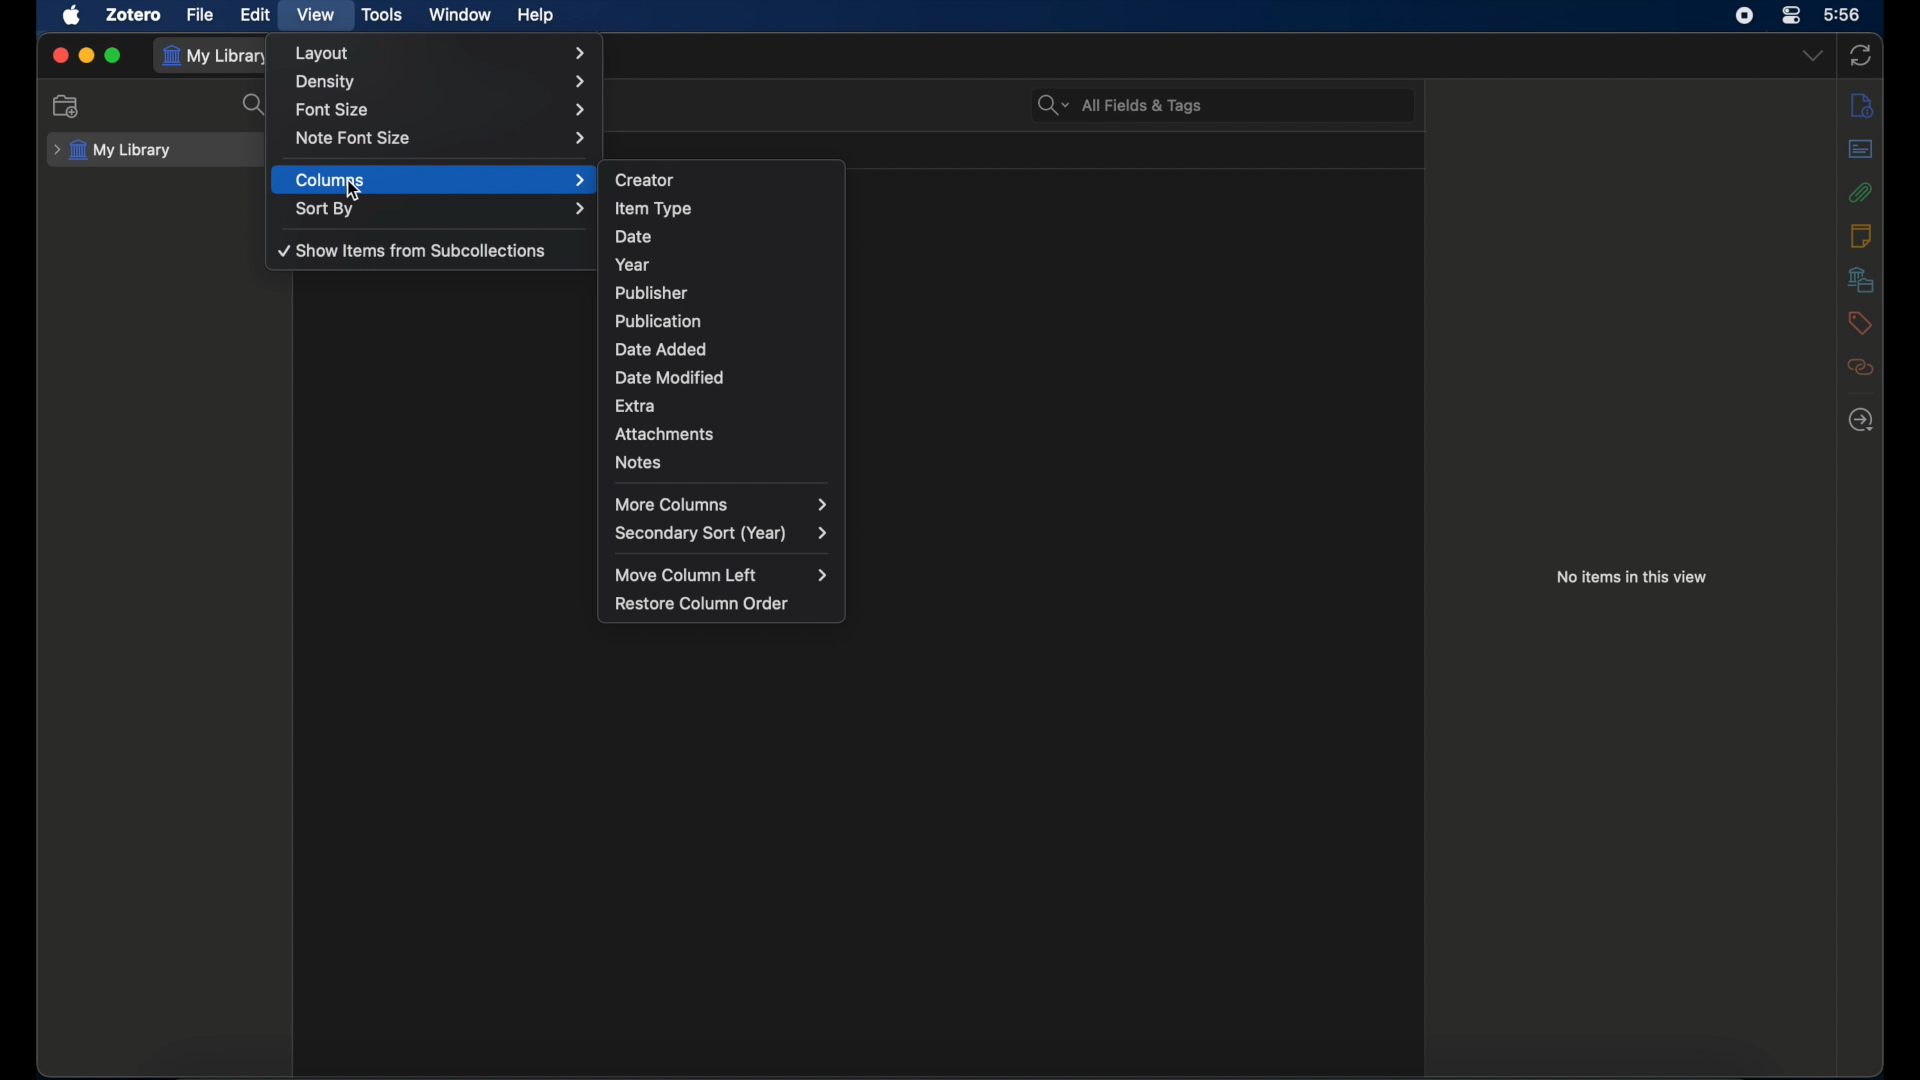 This screenshot has width=1920, height=1080. I want to click on restore column order, so click(703, 604).